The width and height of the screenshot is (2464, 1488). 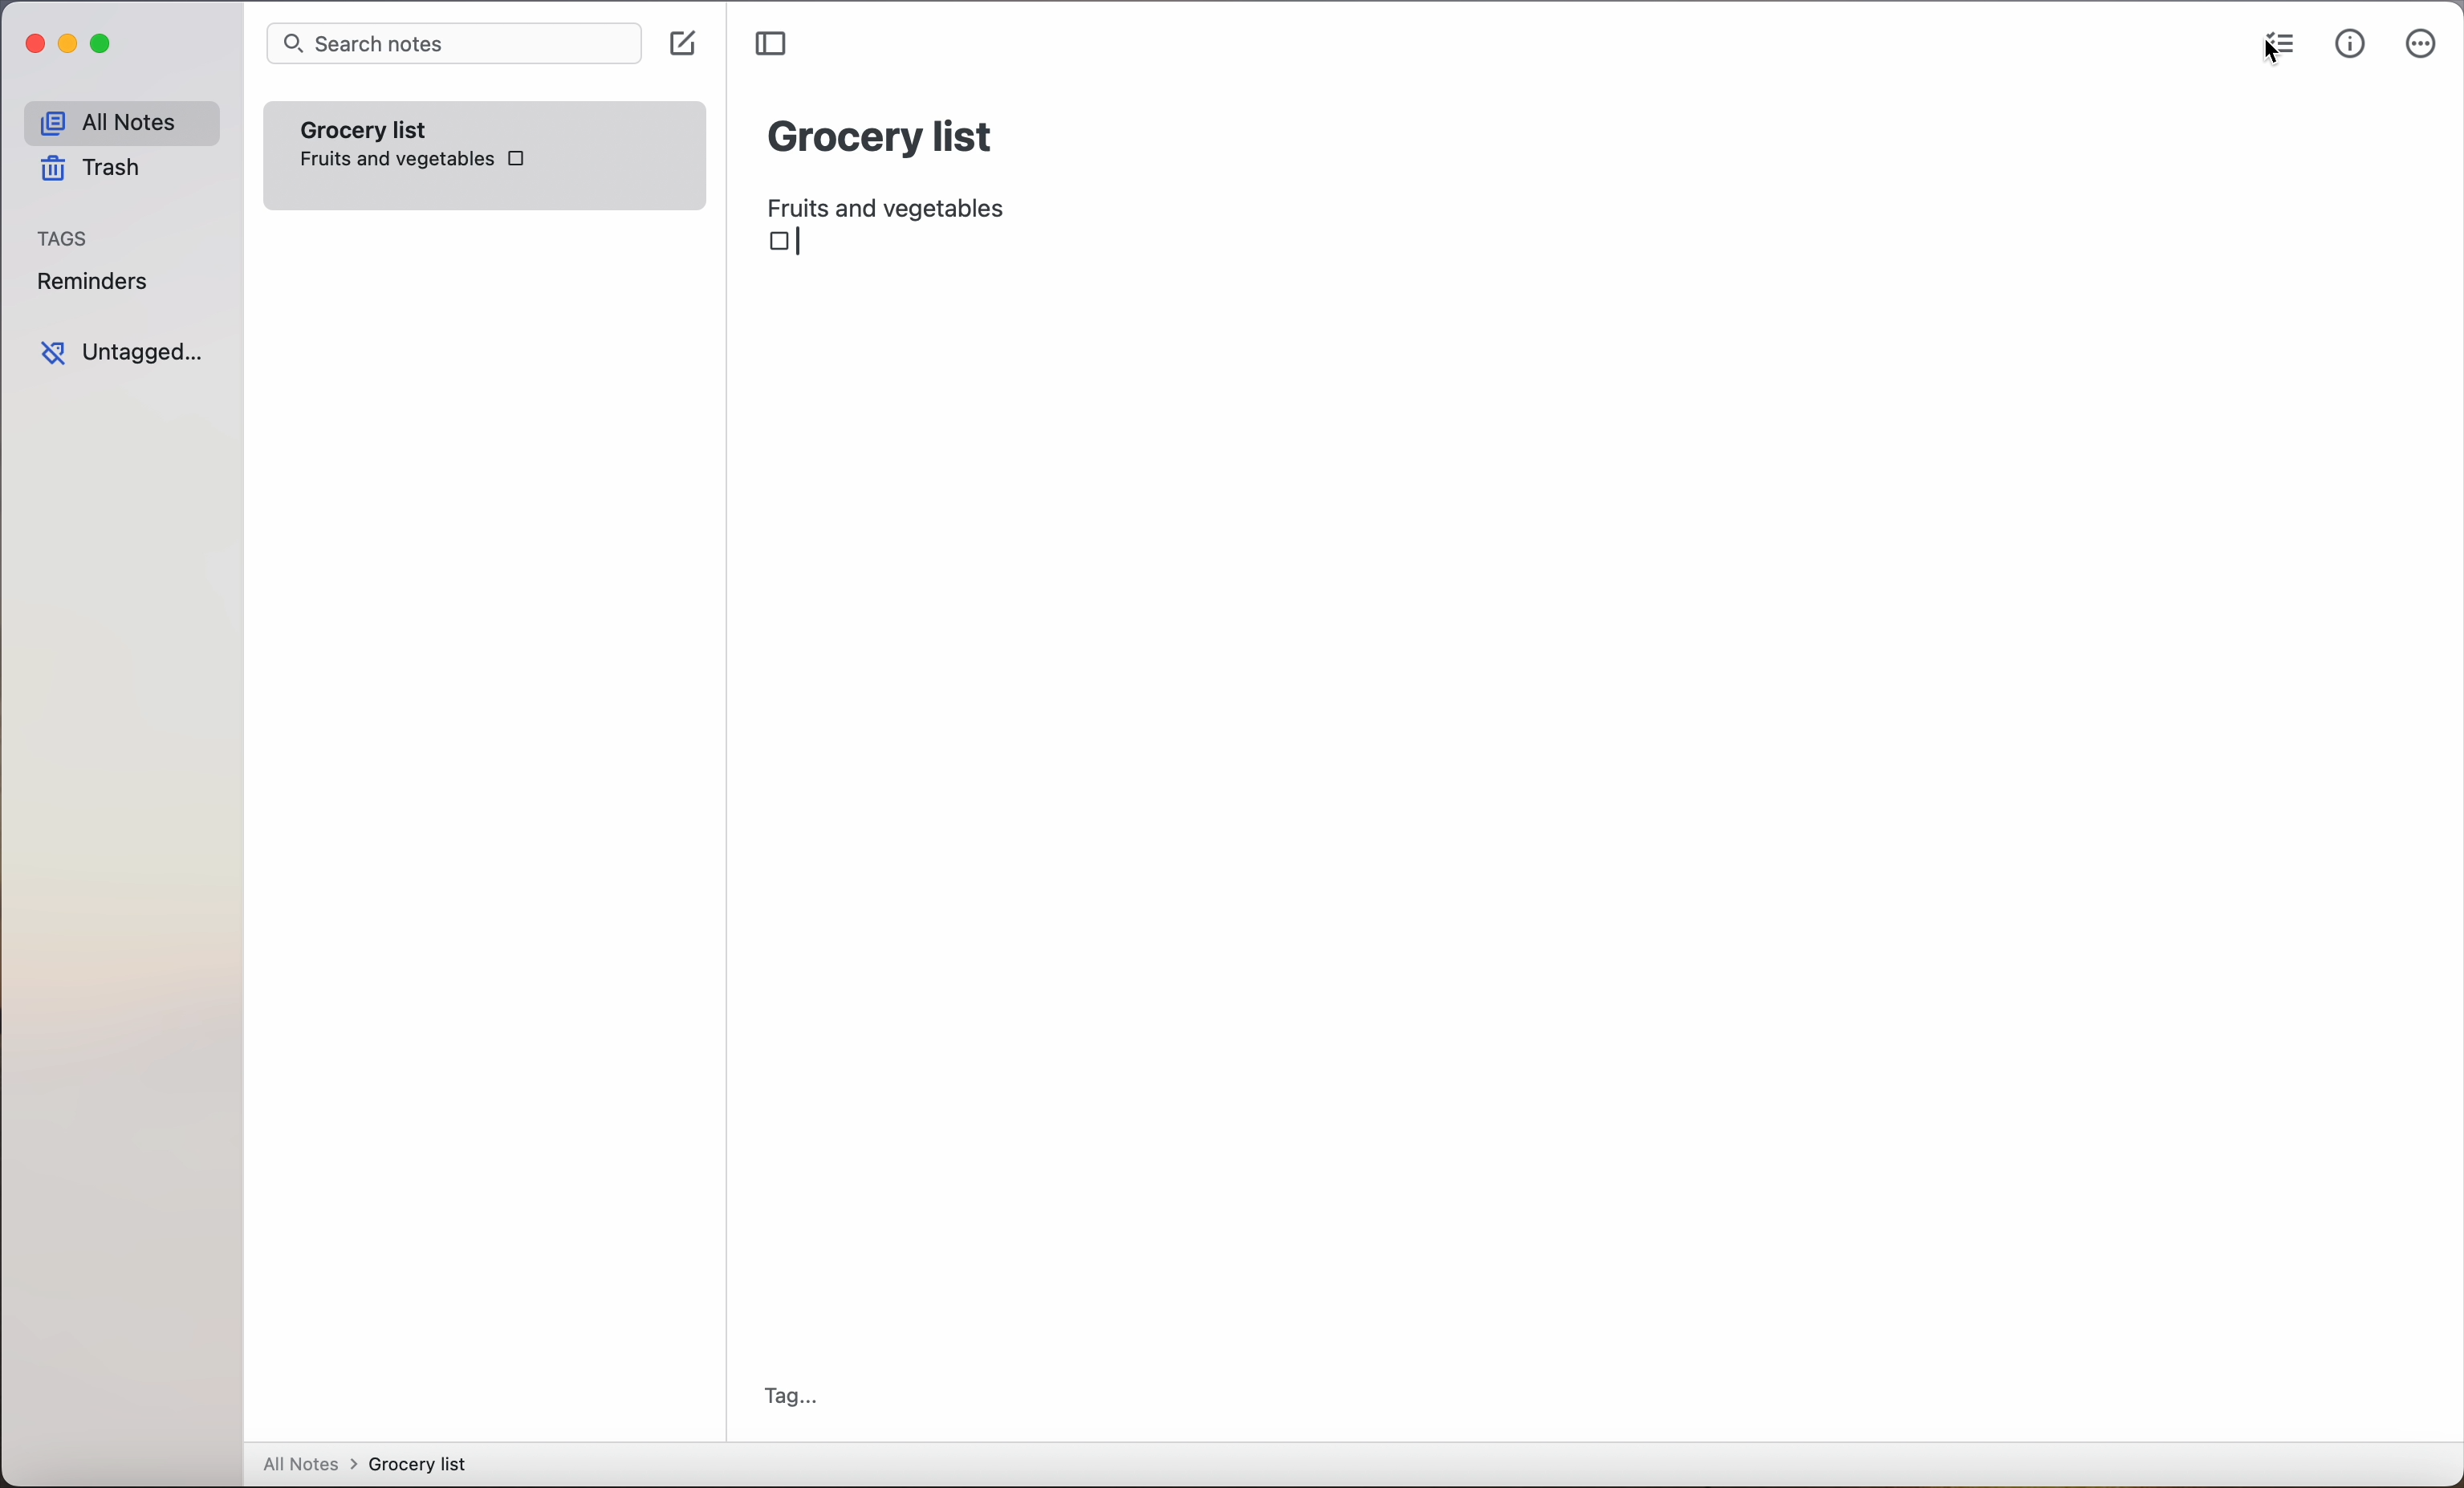 What do you see at coordinates (91, 285) in the screenshot?
I see `reminders` at bounding box center [91, 285].